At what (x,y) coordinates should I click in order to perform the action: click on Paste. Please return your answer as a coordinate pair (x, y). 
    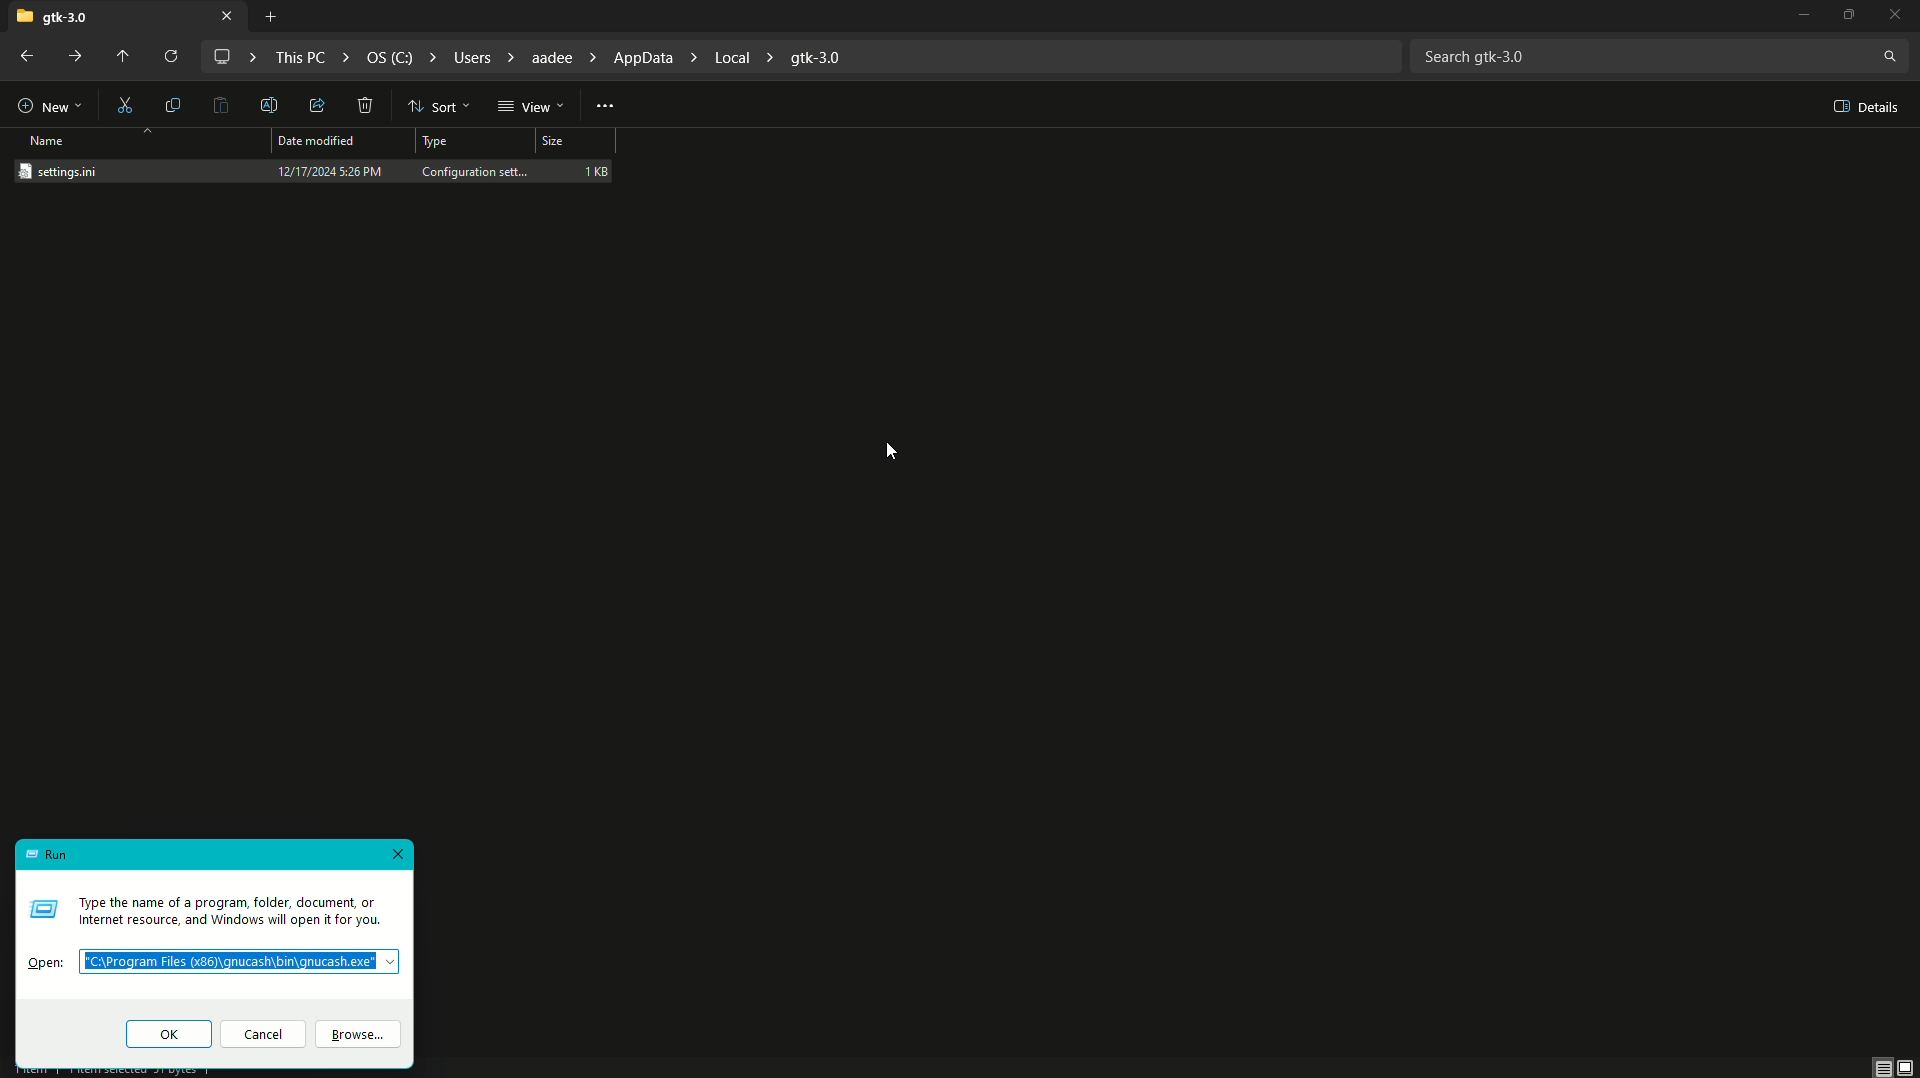
    Looking at the image, I should click on (222, 107).